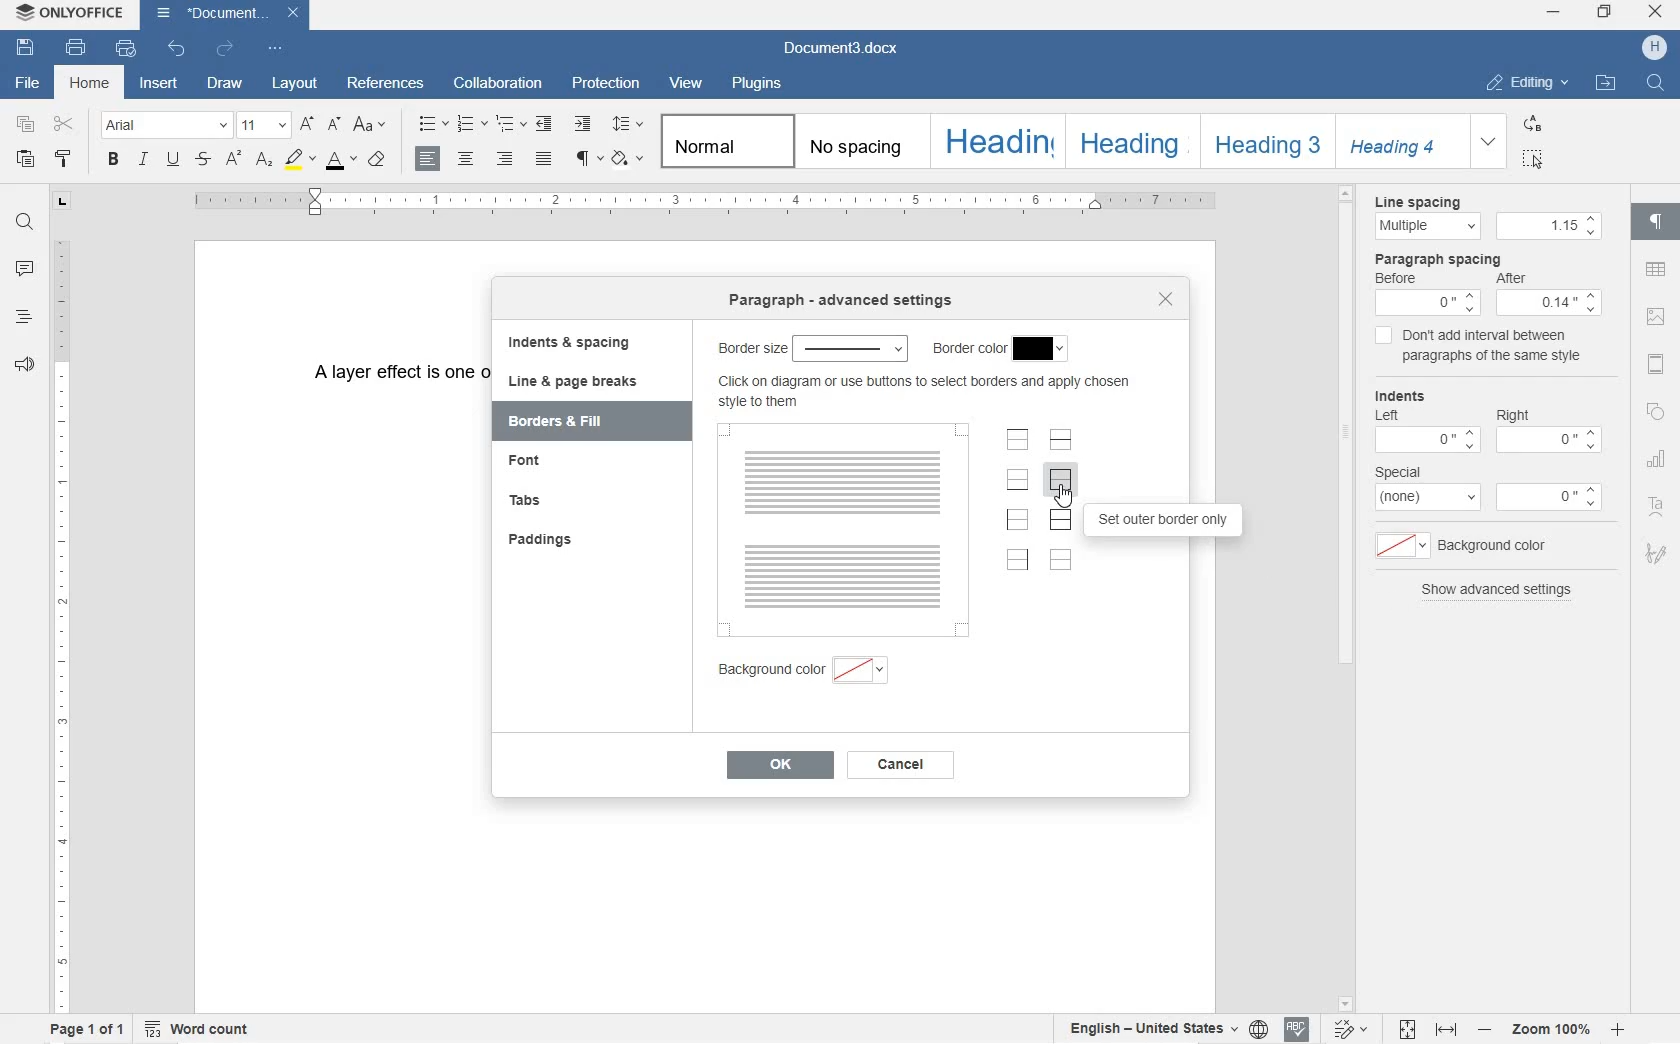 The image size is (1680, 1044). I want to click on NONPRINTING CHARACTERS, so click(589, 159).